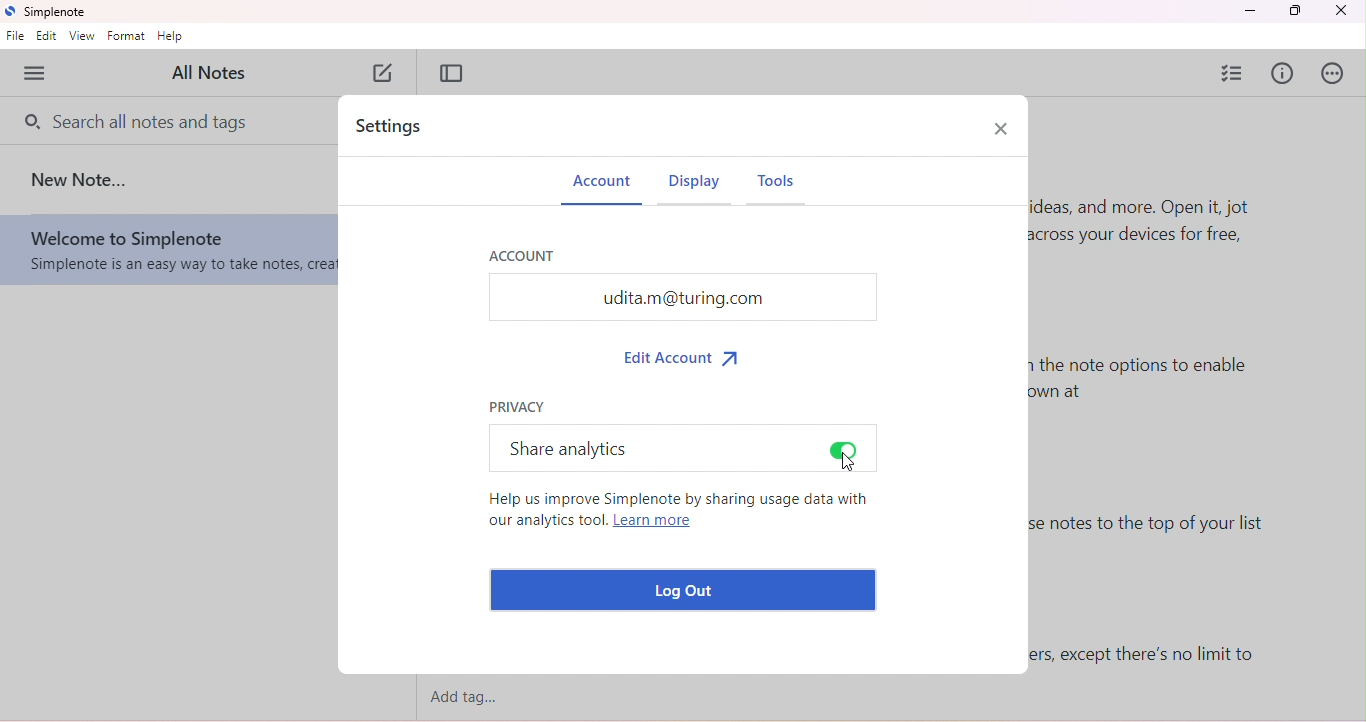 This screenshot has height=722, width=1366. Describe the element at coordinates (845, 449) in the screenshot. I see `color changed in share analytics and turned on` at that location.